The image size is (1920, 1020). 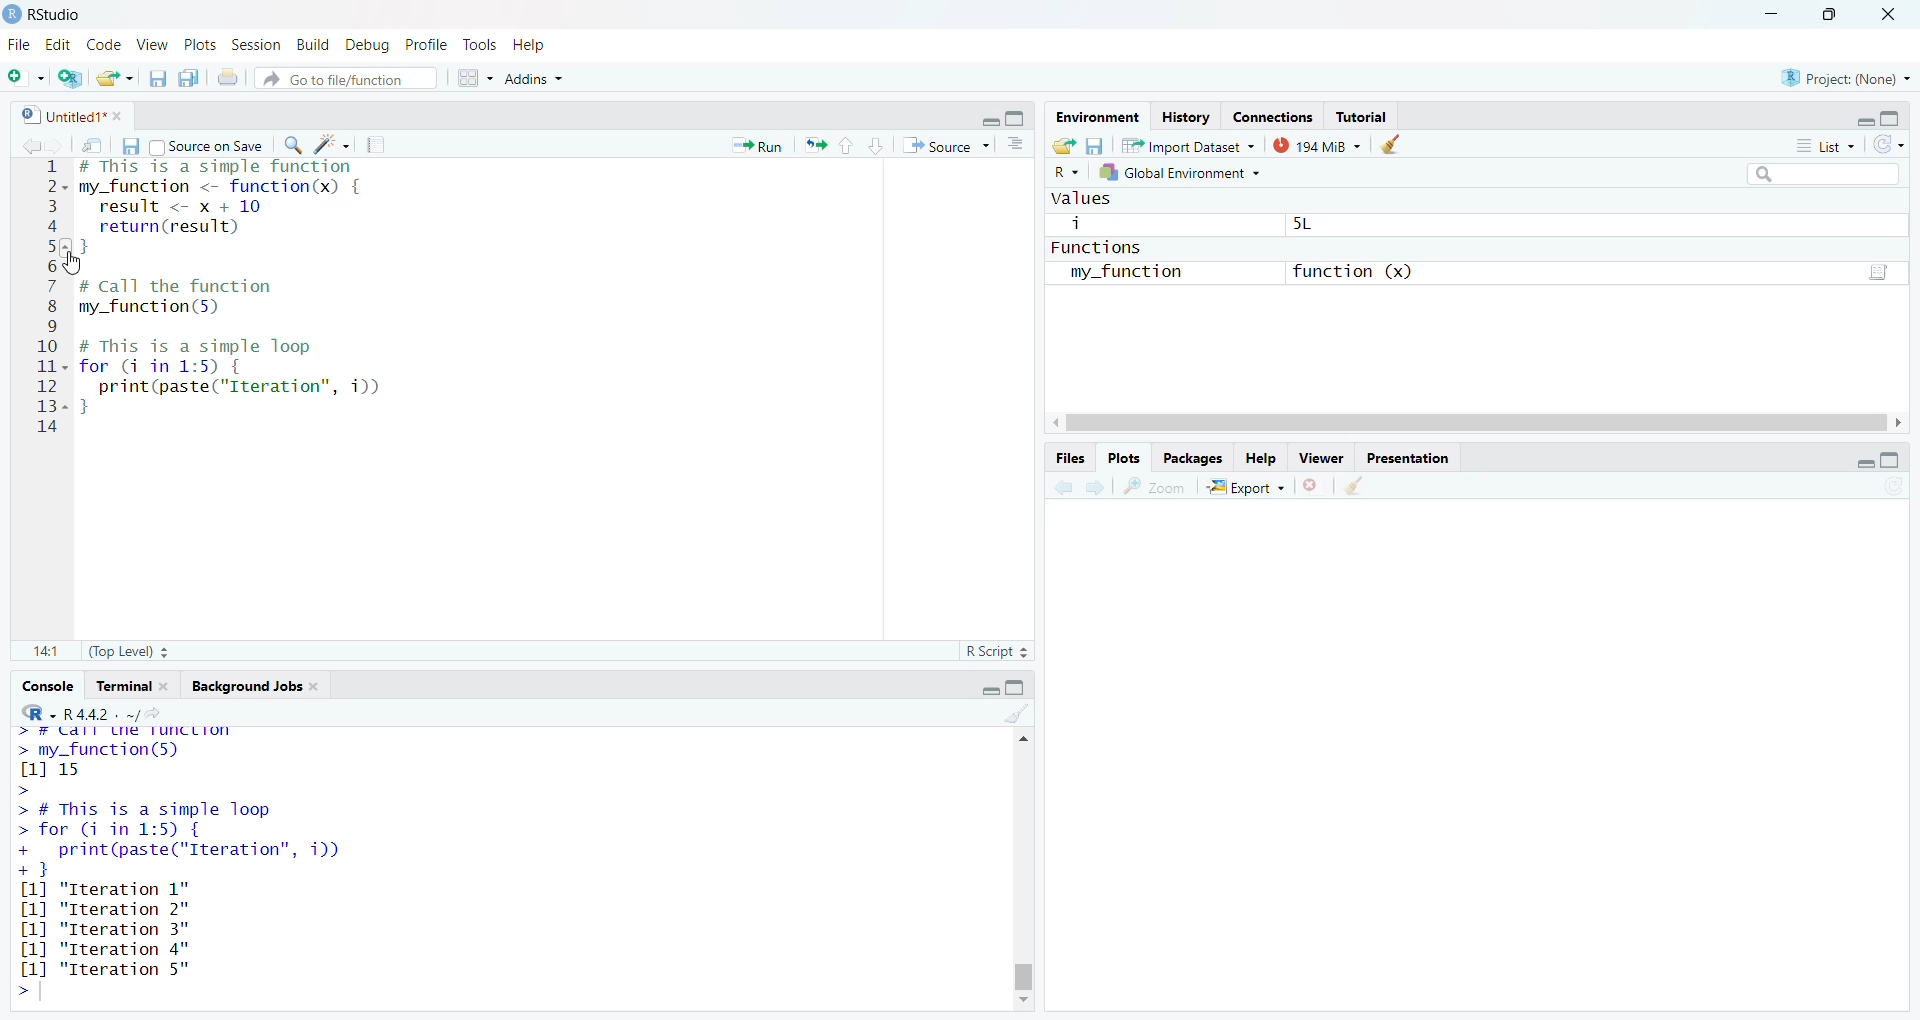 What do you see at coordinates (1847, 79) in the screenshot?
I see `project: (None)` at bounding box center [1847, 79].